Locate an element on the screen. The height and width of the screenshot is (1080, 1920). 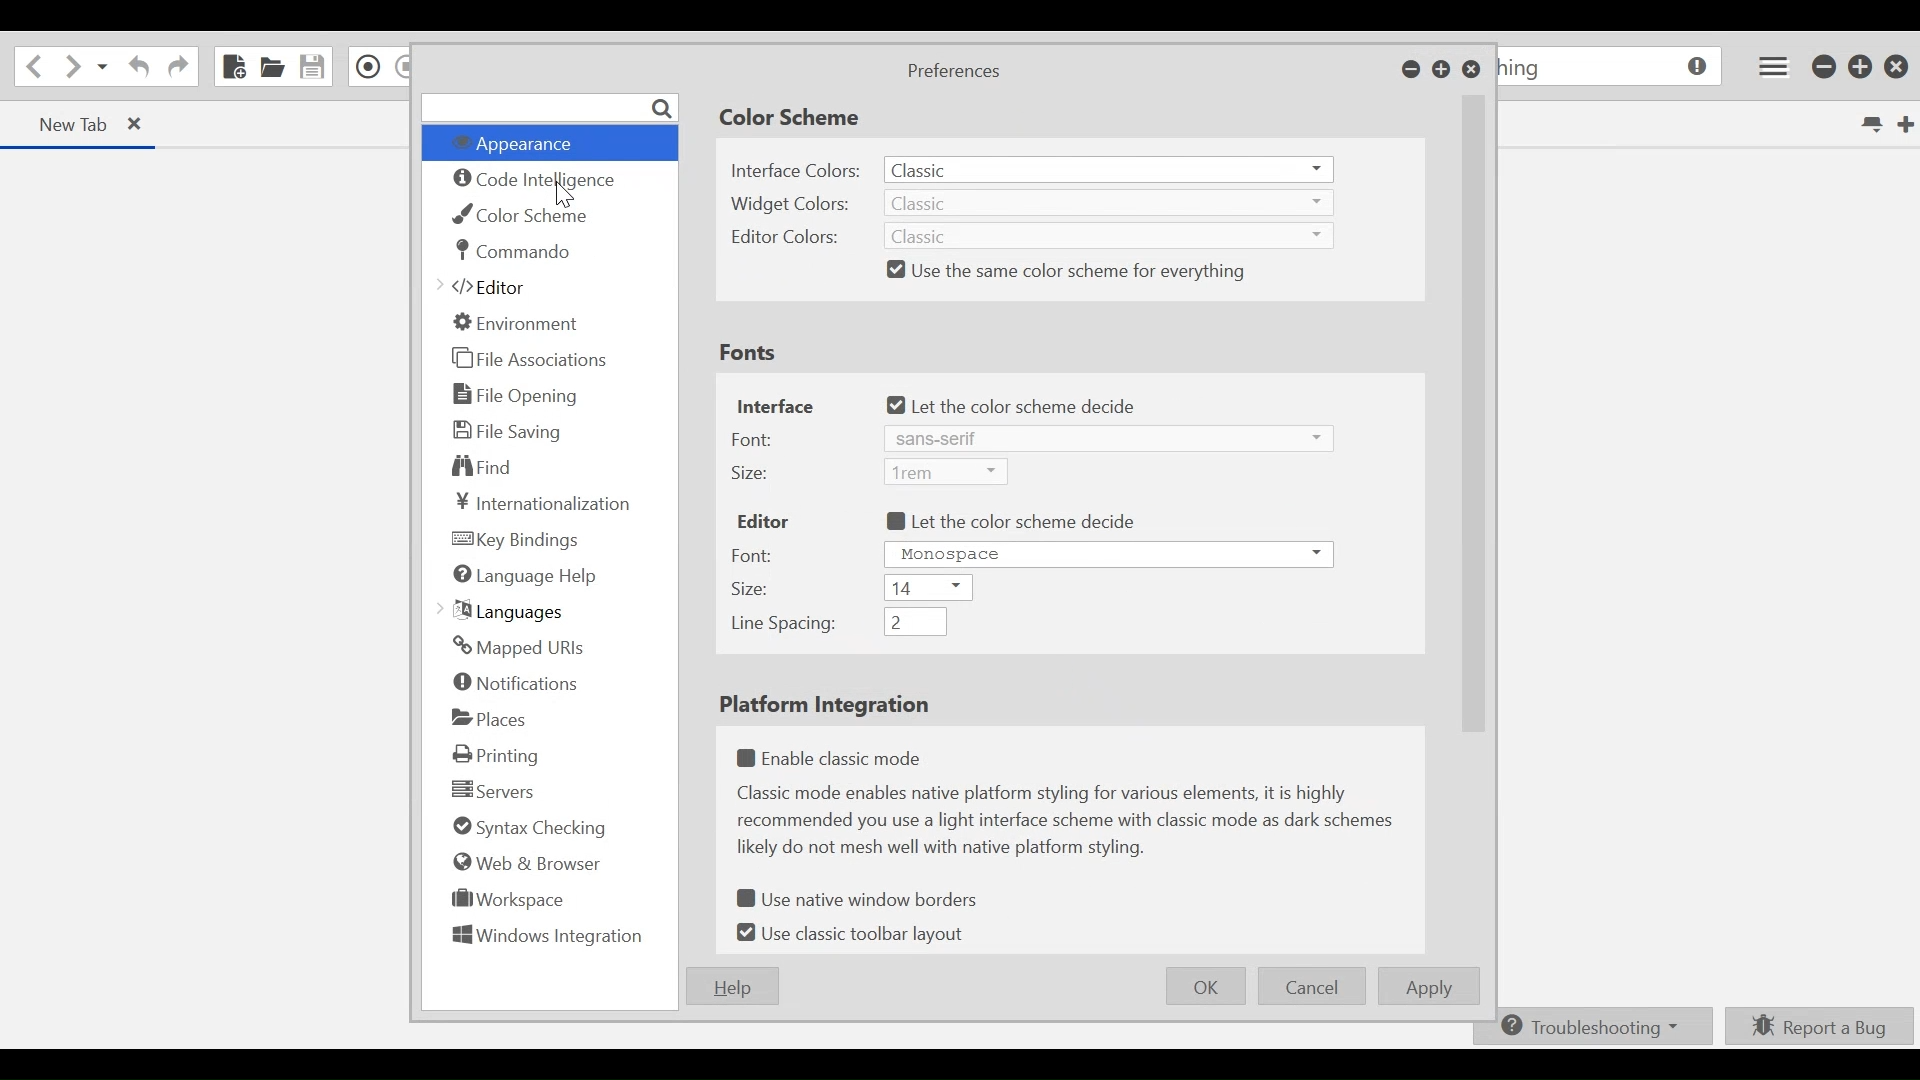
Use classic toolbar layout is located at coordinates (857, 933).